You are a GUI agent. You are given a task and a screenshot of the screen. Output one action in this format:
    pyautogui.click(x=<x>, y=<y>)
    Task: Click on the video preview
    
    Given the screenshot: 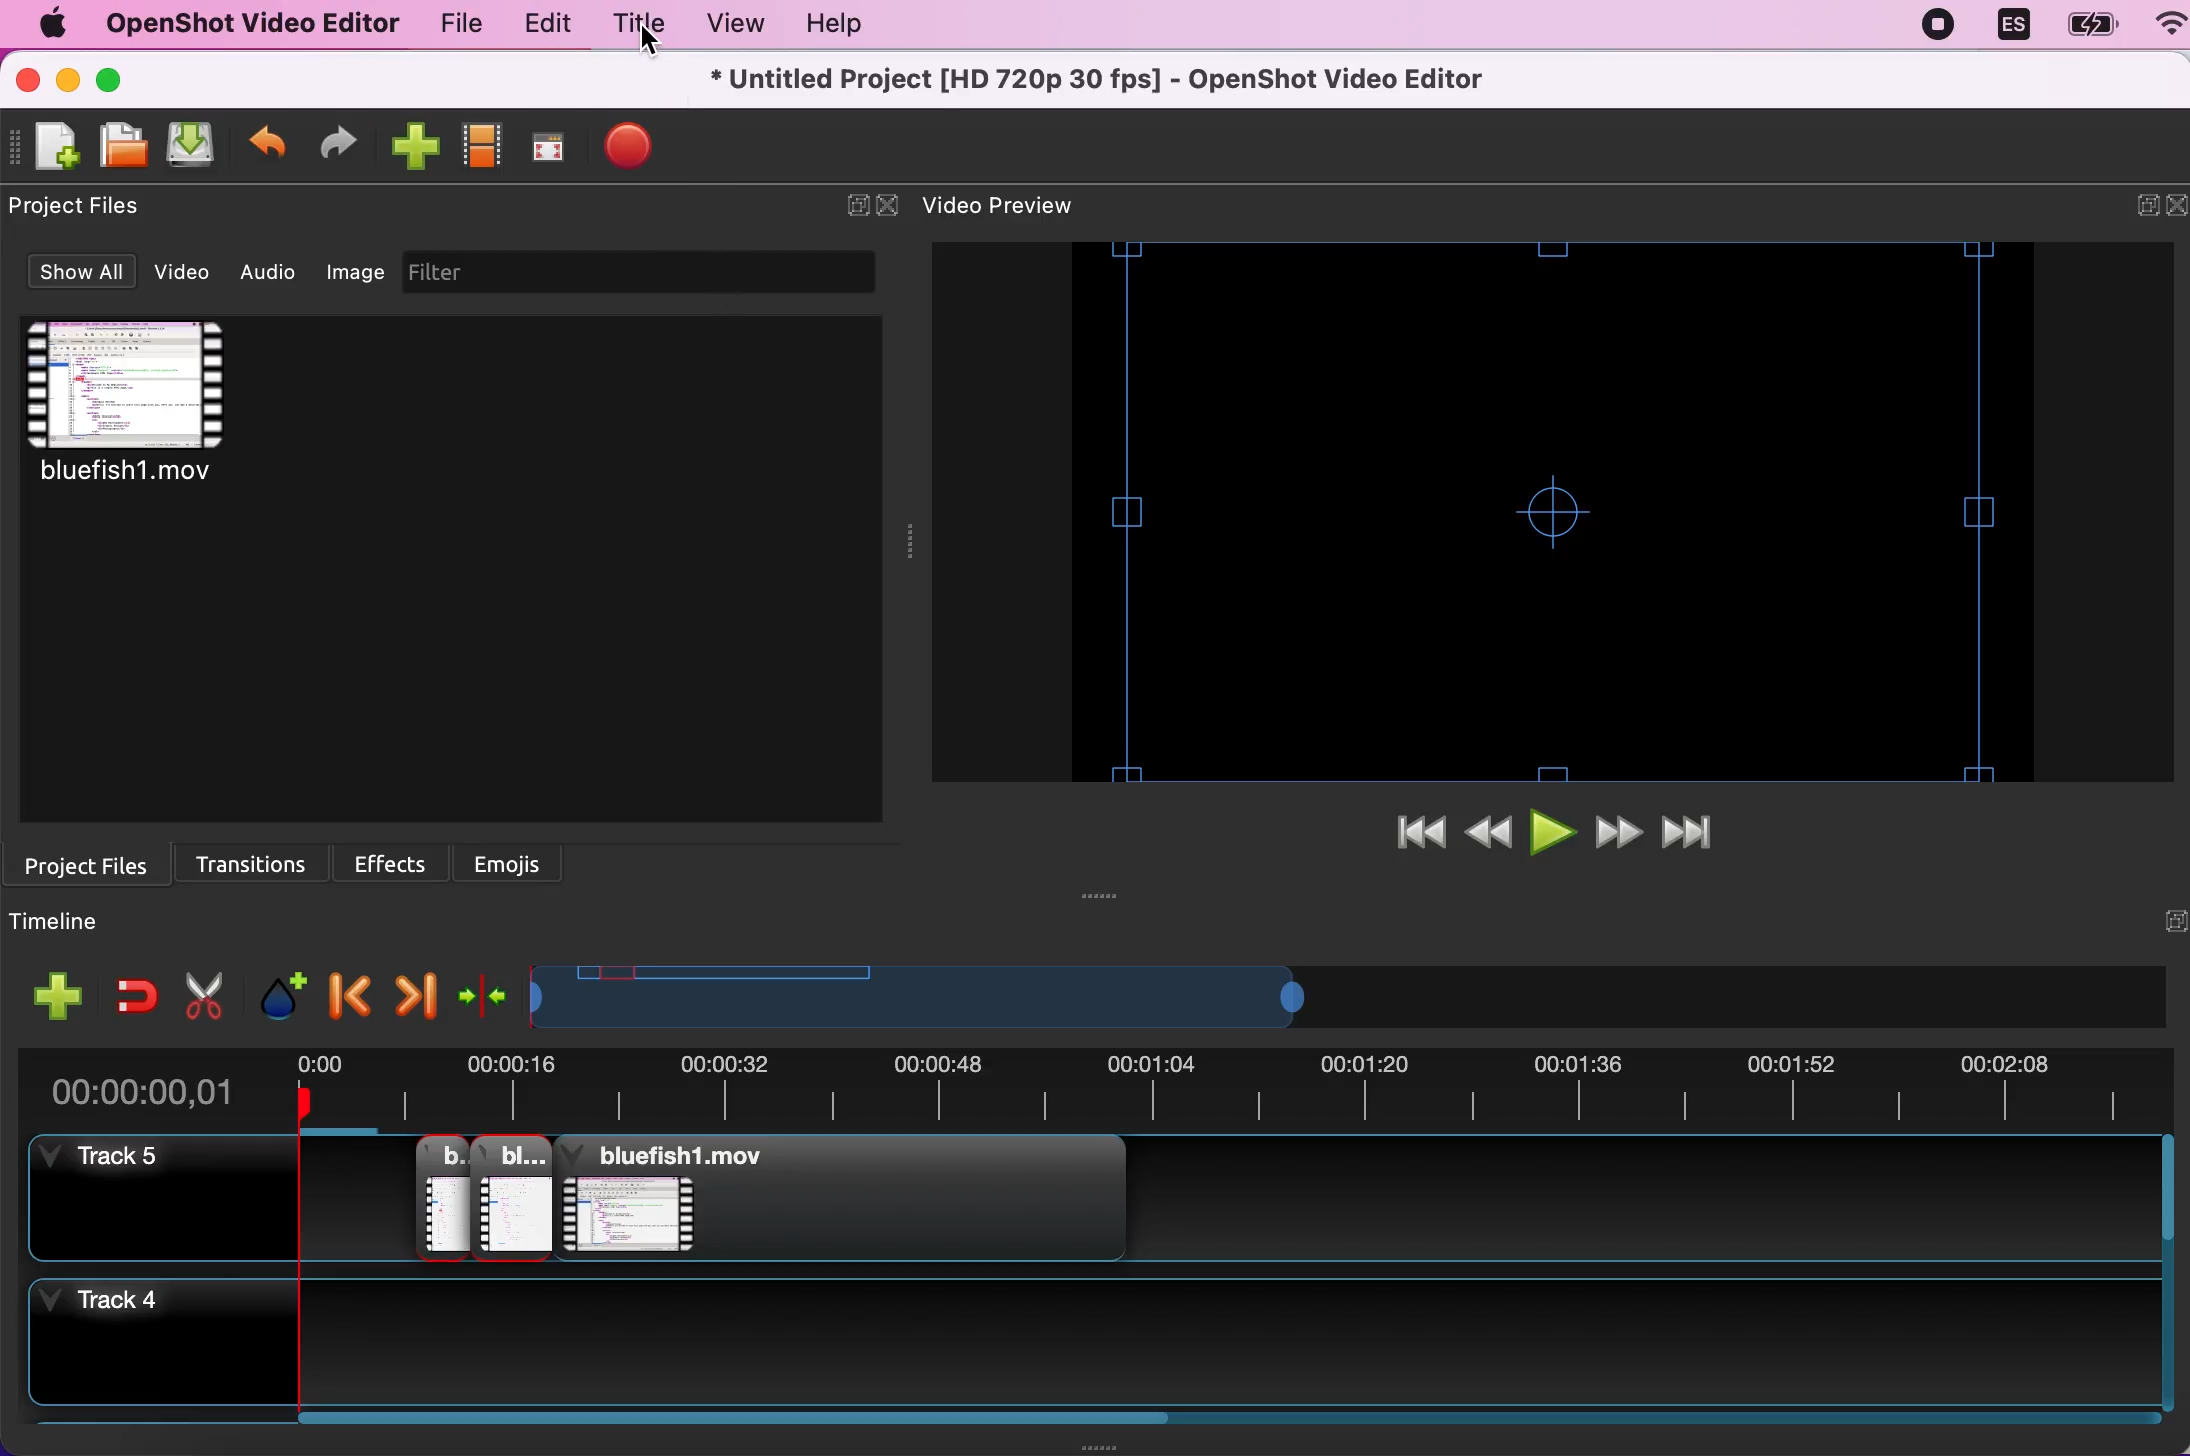 What is the action you would take?
    pyautogui.click(x=1560, y=512)
    